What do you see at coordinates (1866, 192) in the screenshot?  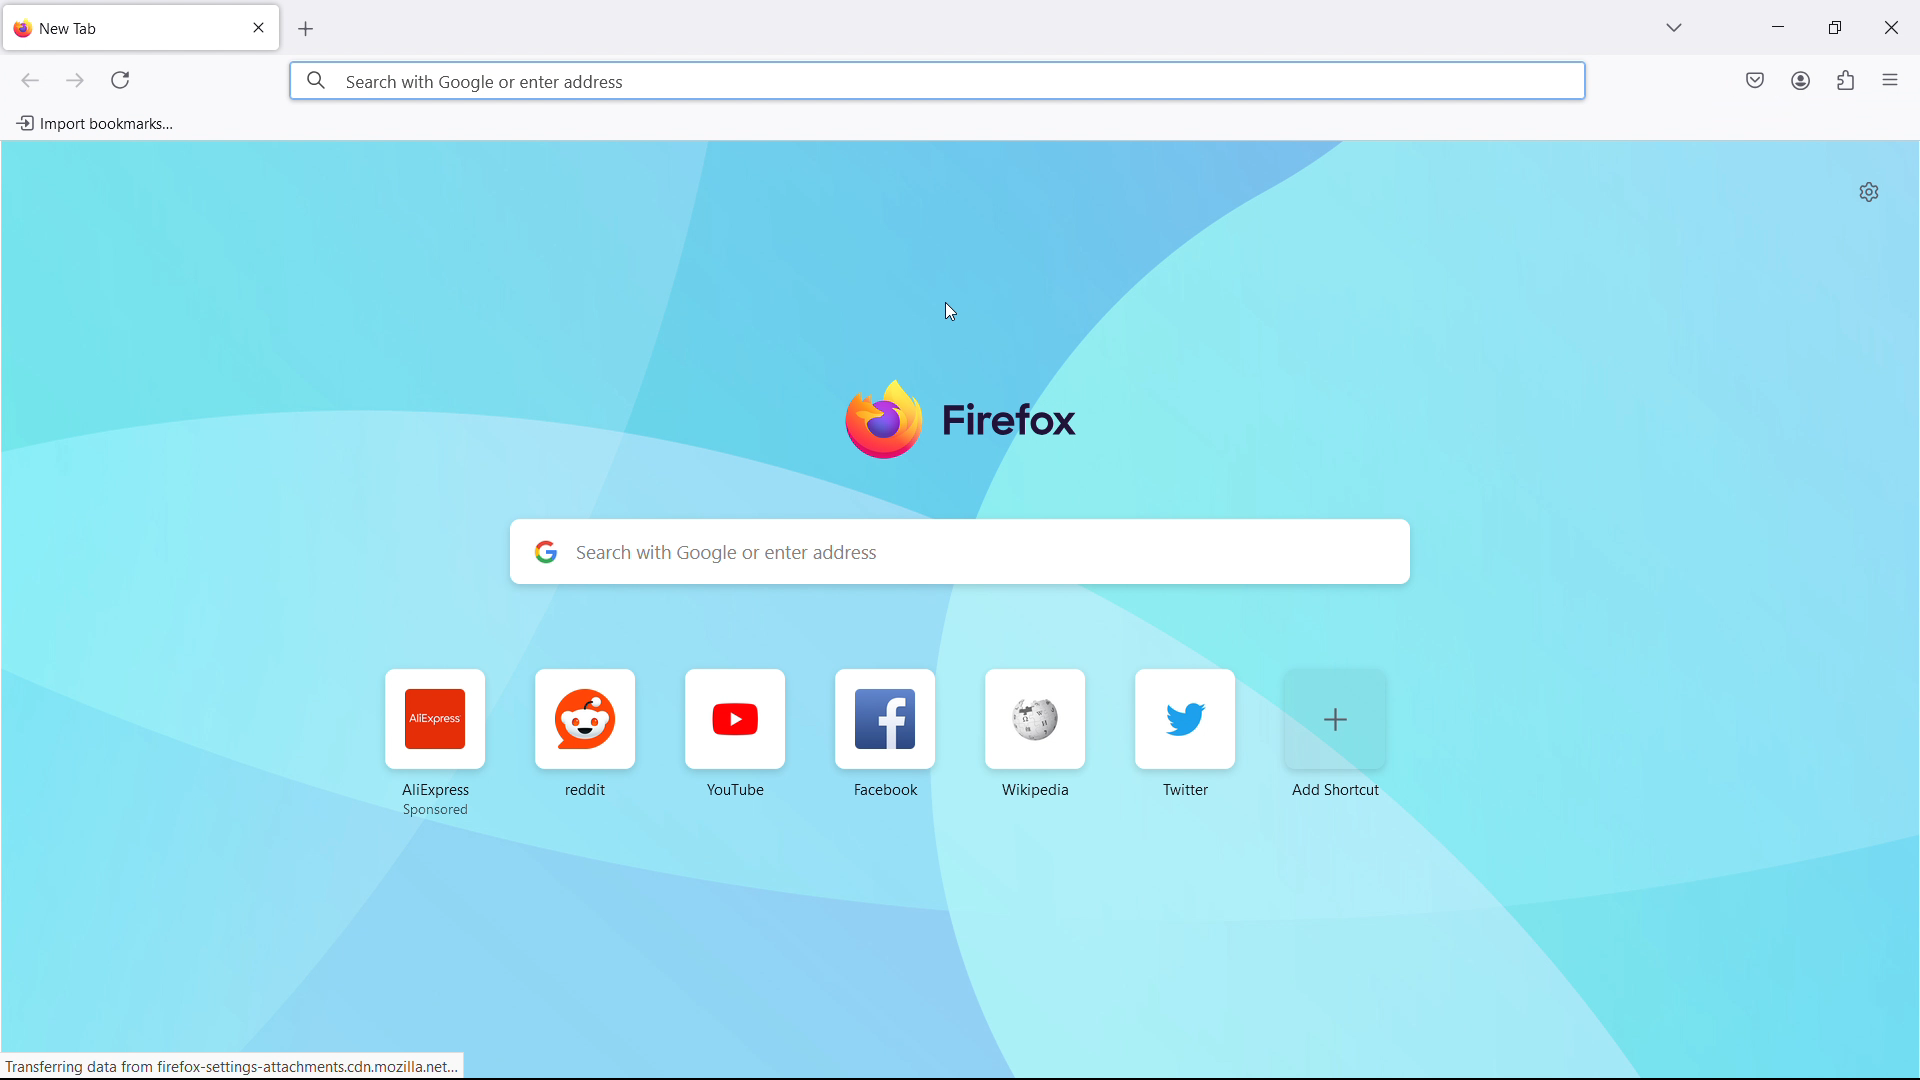 I see `personalize new tab` at bounding box center [1866, 192].